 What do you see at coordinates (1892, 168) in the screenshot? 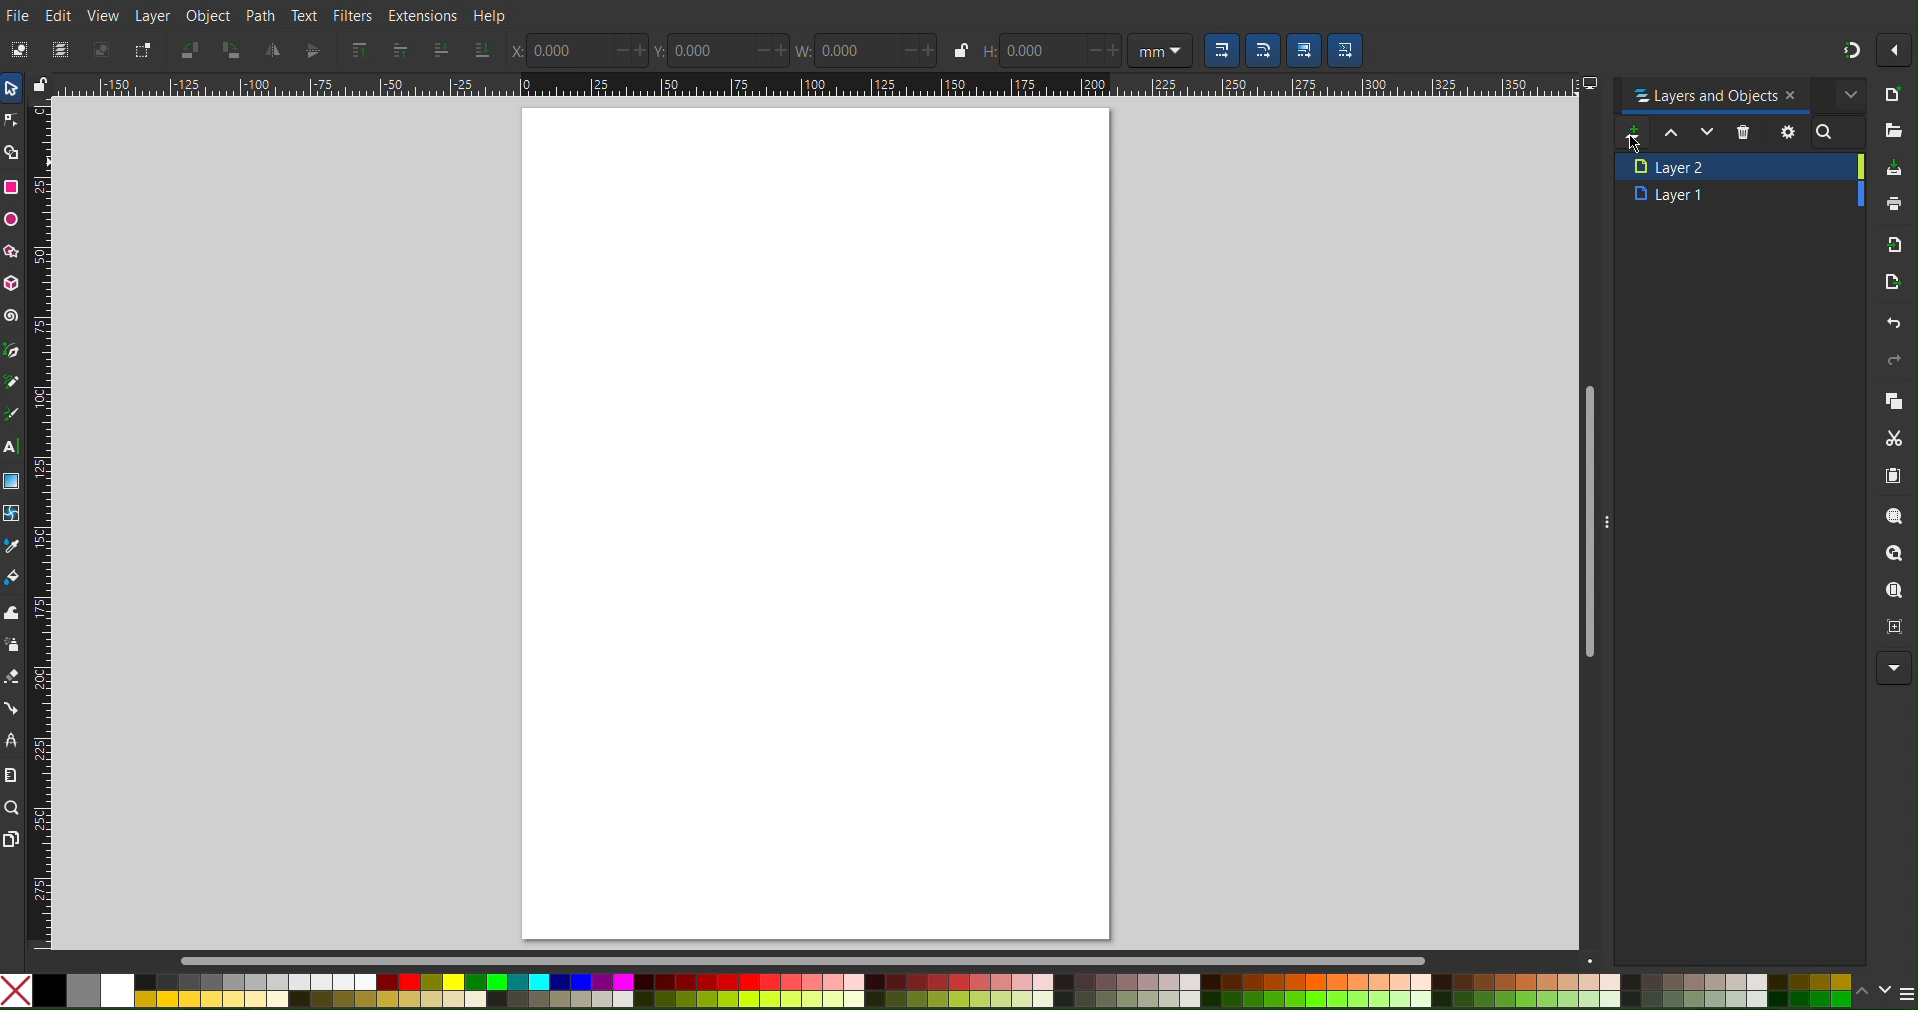
I see `Save` at bounding box center [1892, 168].